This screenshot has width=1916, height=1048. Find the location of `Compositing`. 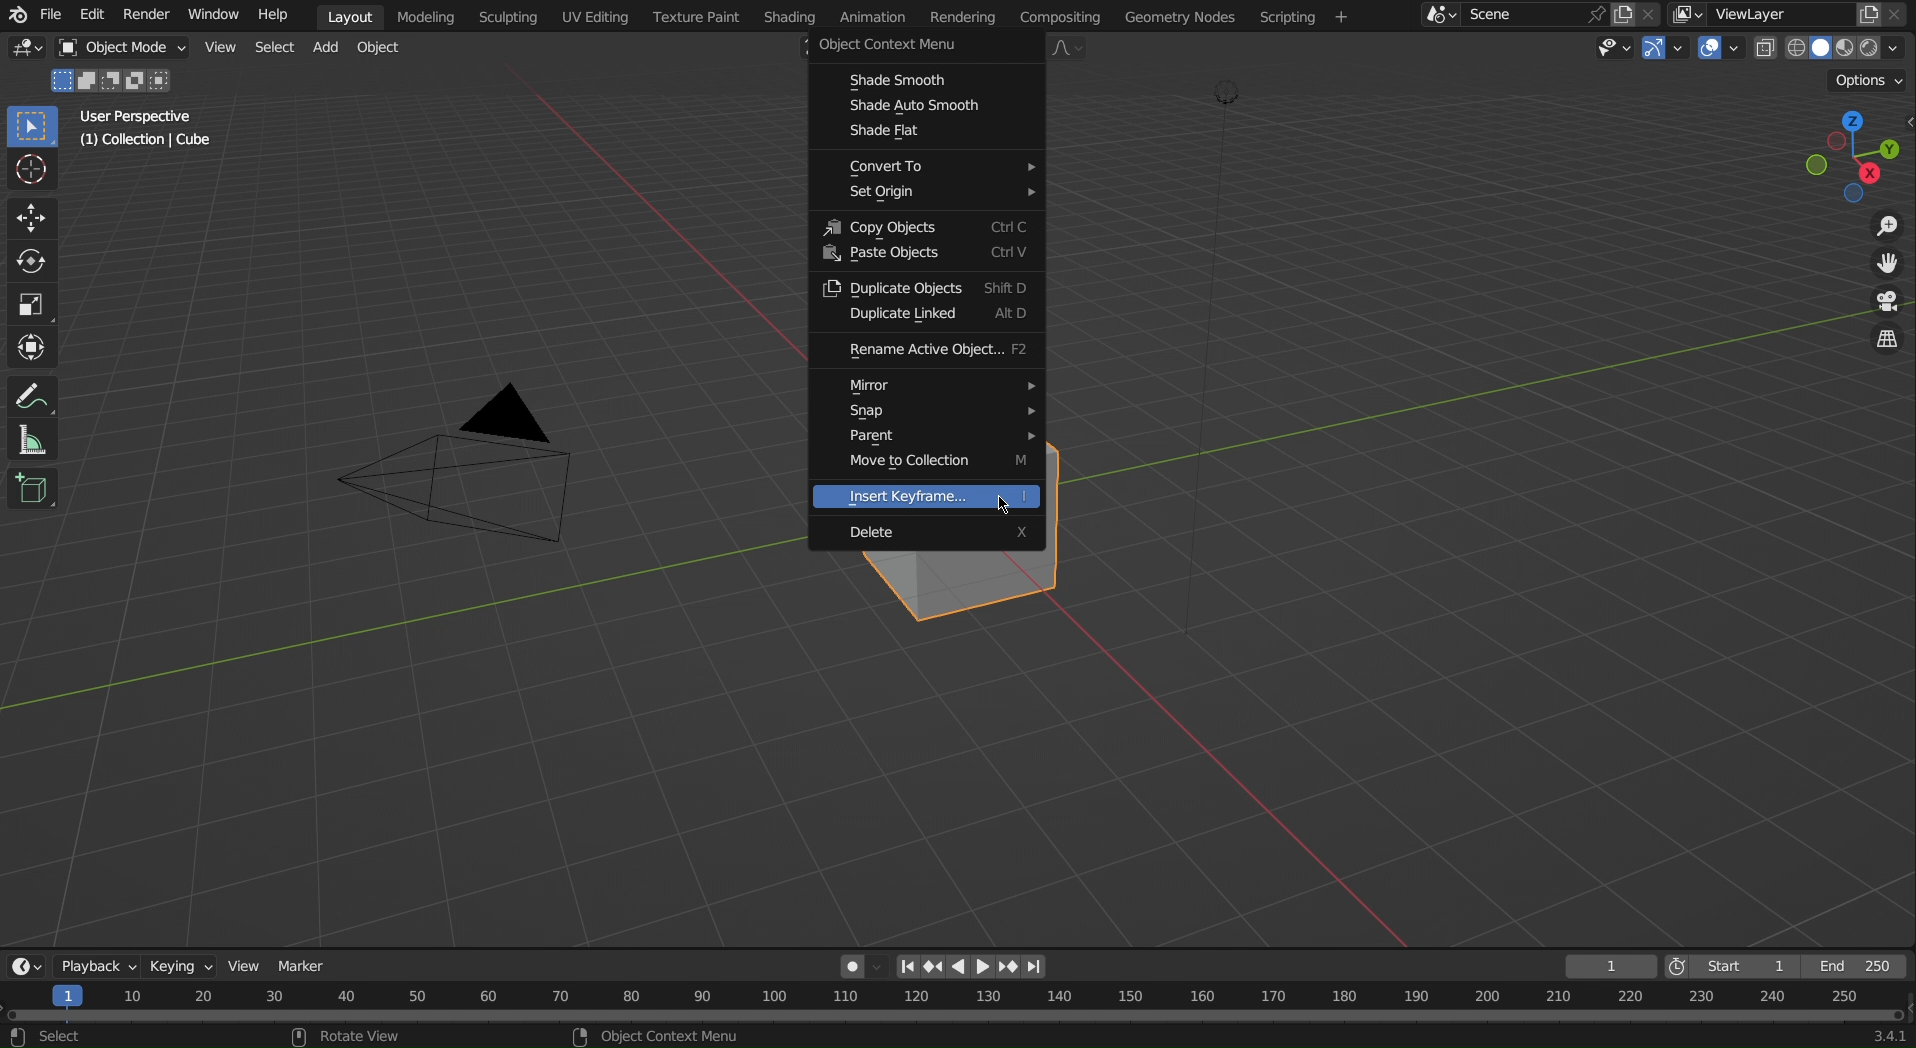

Compositing is located at coordinates (1063, 15).